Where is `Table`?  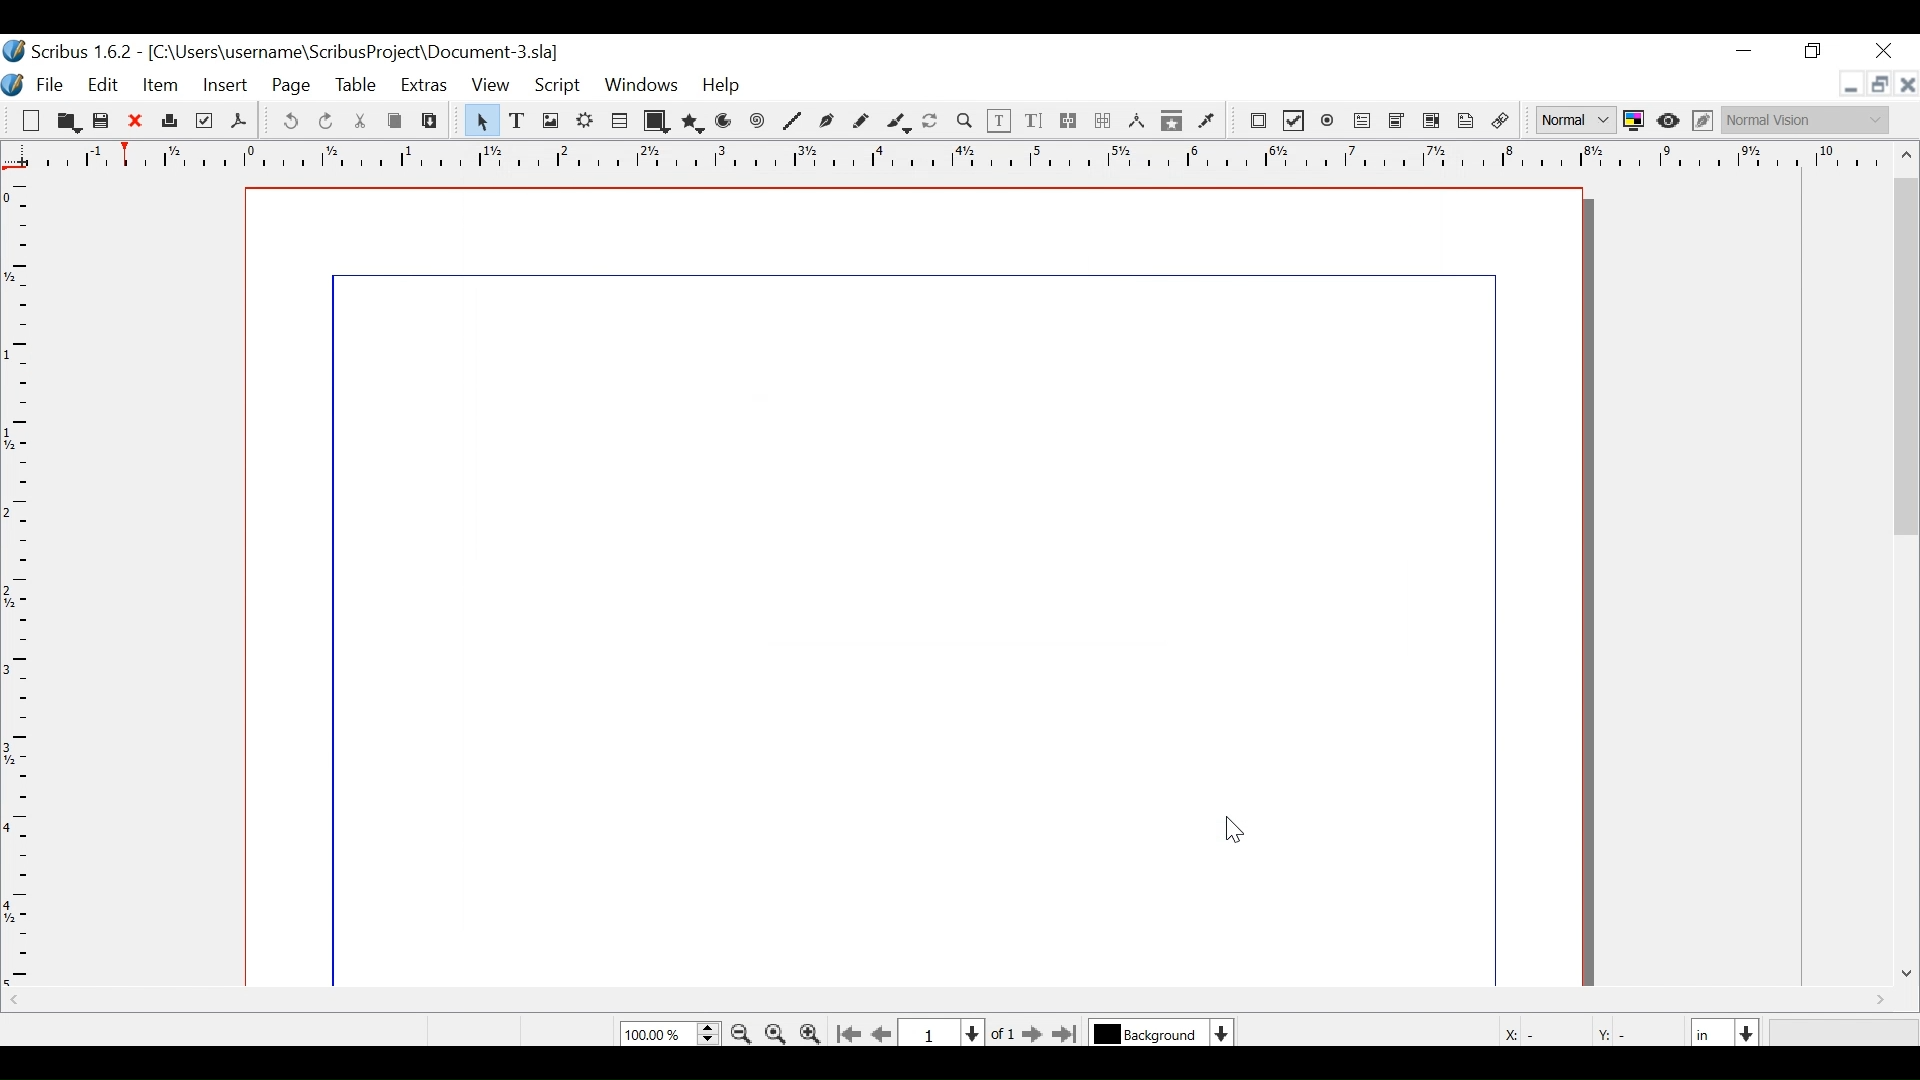 Table is located at coordinates (357, 87).